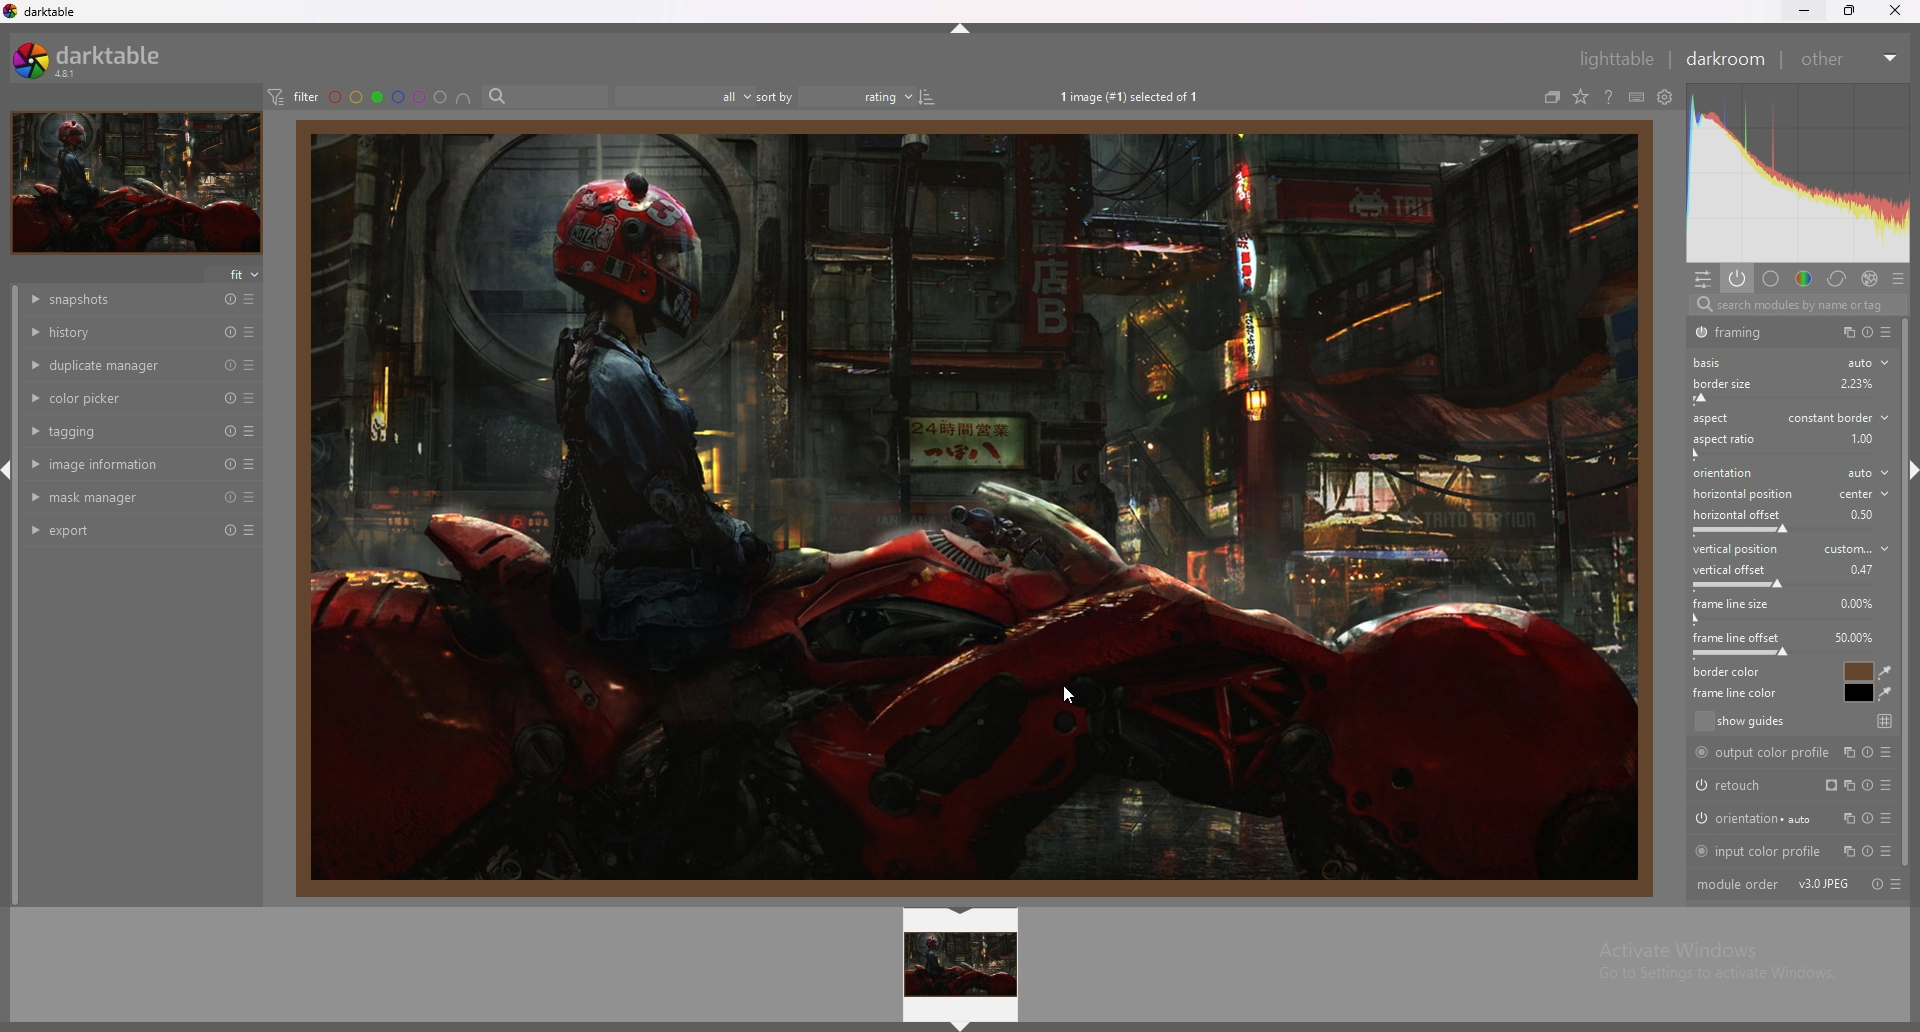 This screenshot has height=1032, width=1920. What do you see at coordinates (1908, 593) in the screenshot?
I see `scroll bar` at bounding box center [1908, 593].